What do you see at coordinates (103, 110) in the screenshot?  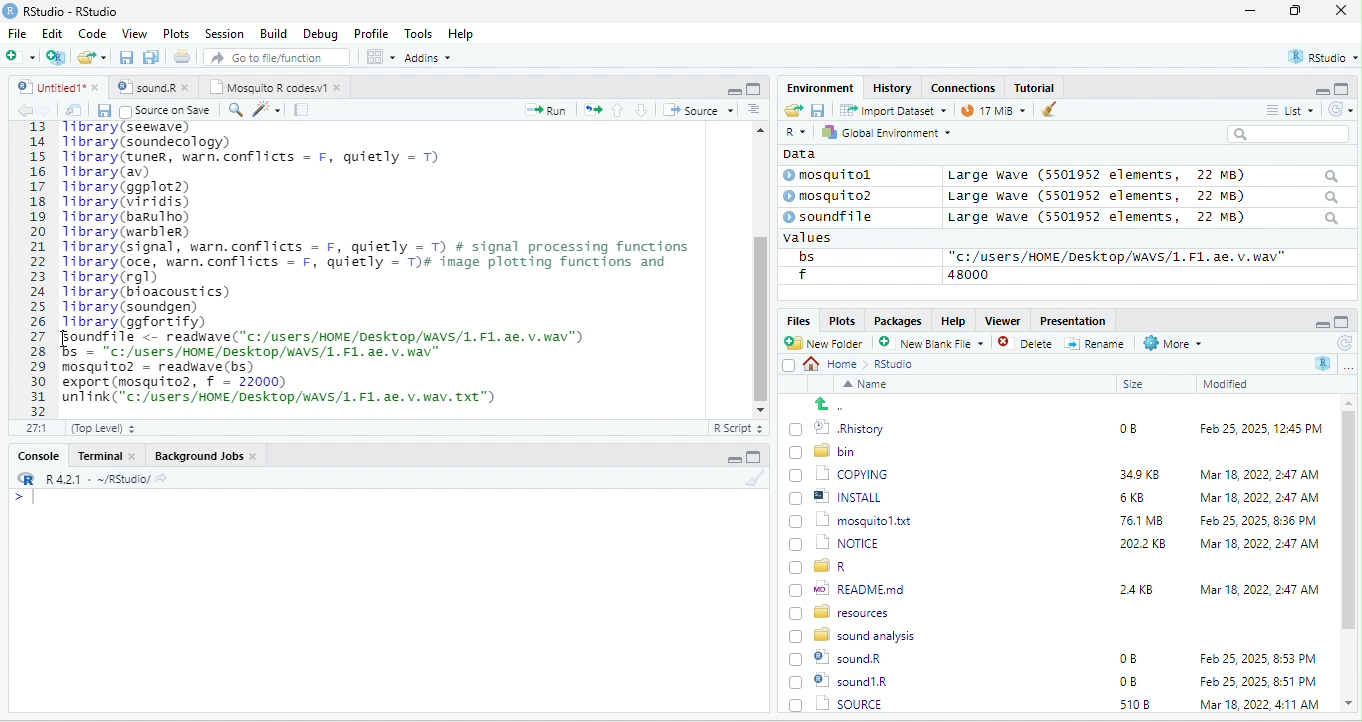 I see `save` at bounding box center [103, 110].